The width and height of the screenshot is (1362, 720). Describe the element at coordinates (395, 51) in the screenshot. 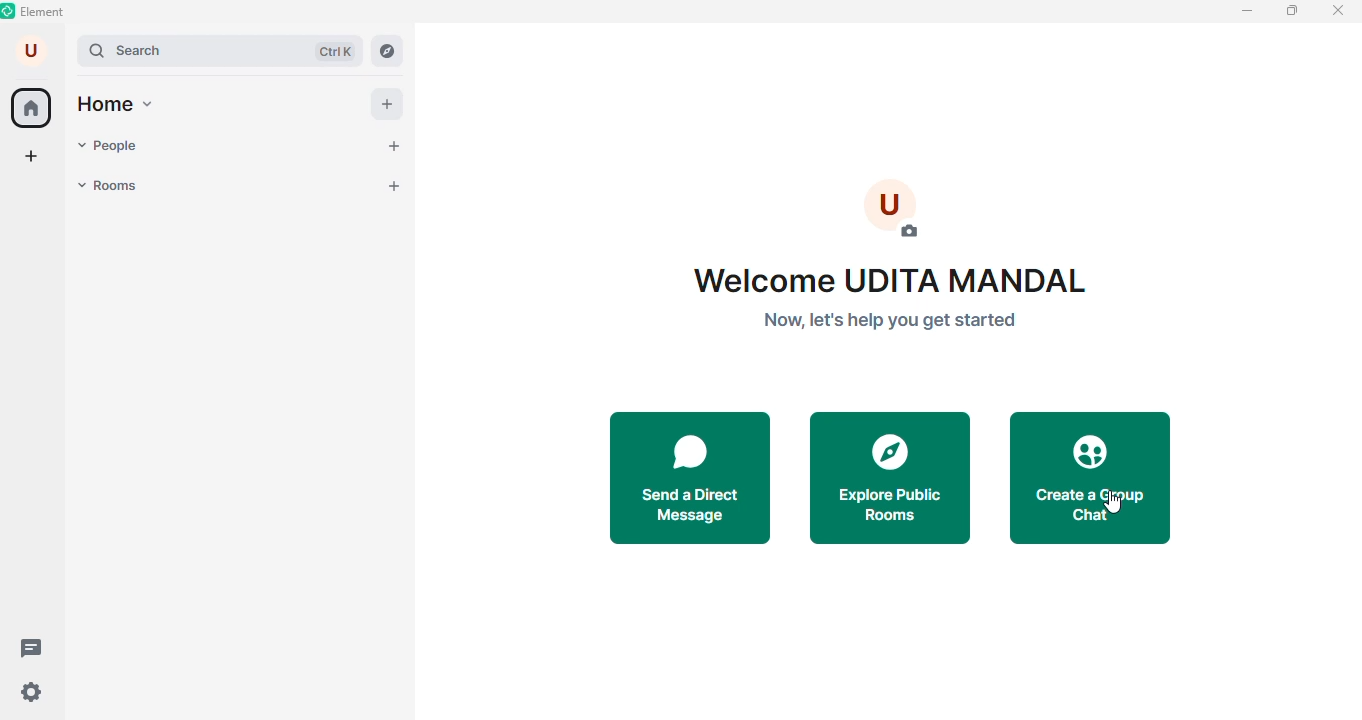

I see `explore rooms` at that location.